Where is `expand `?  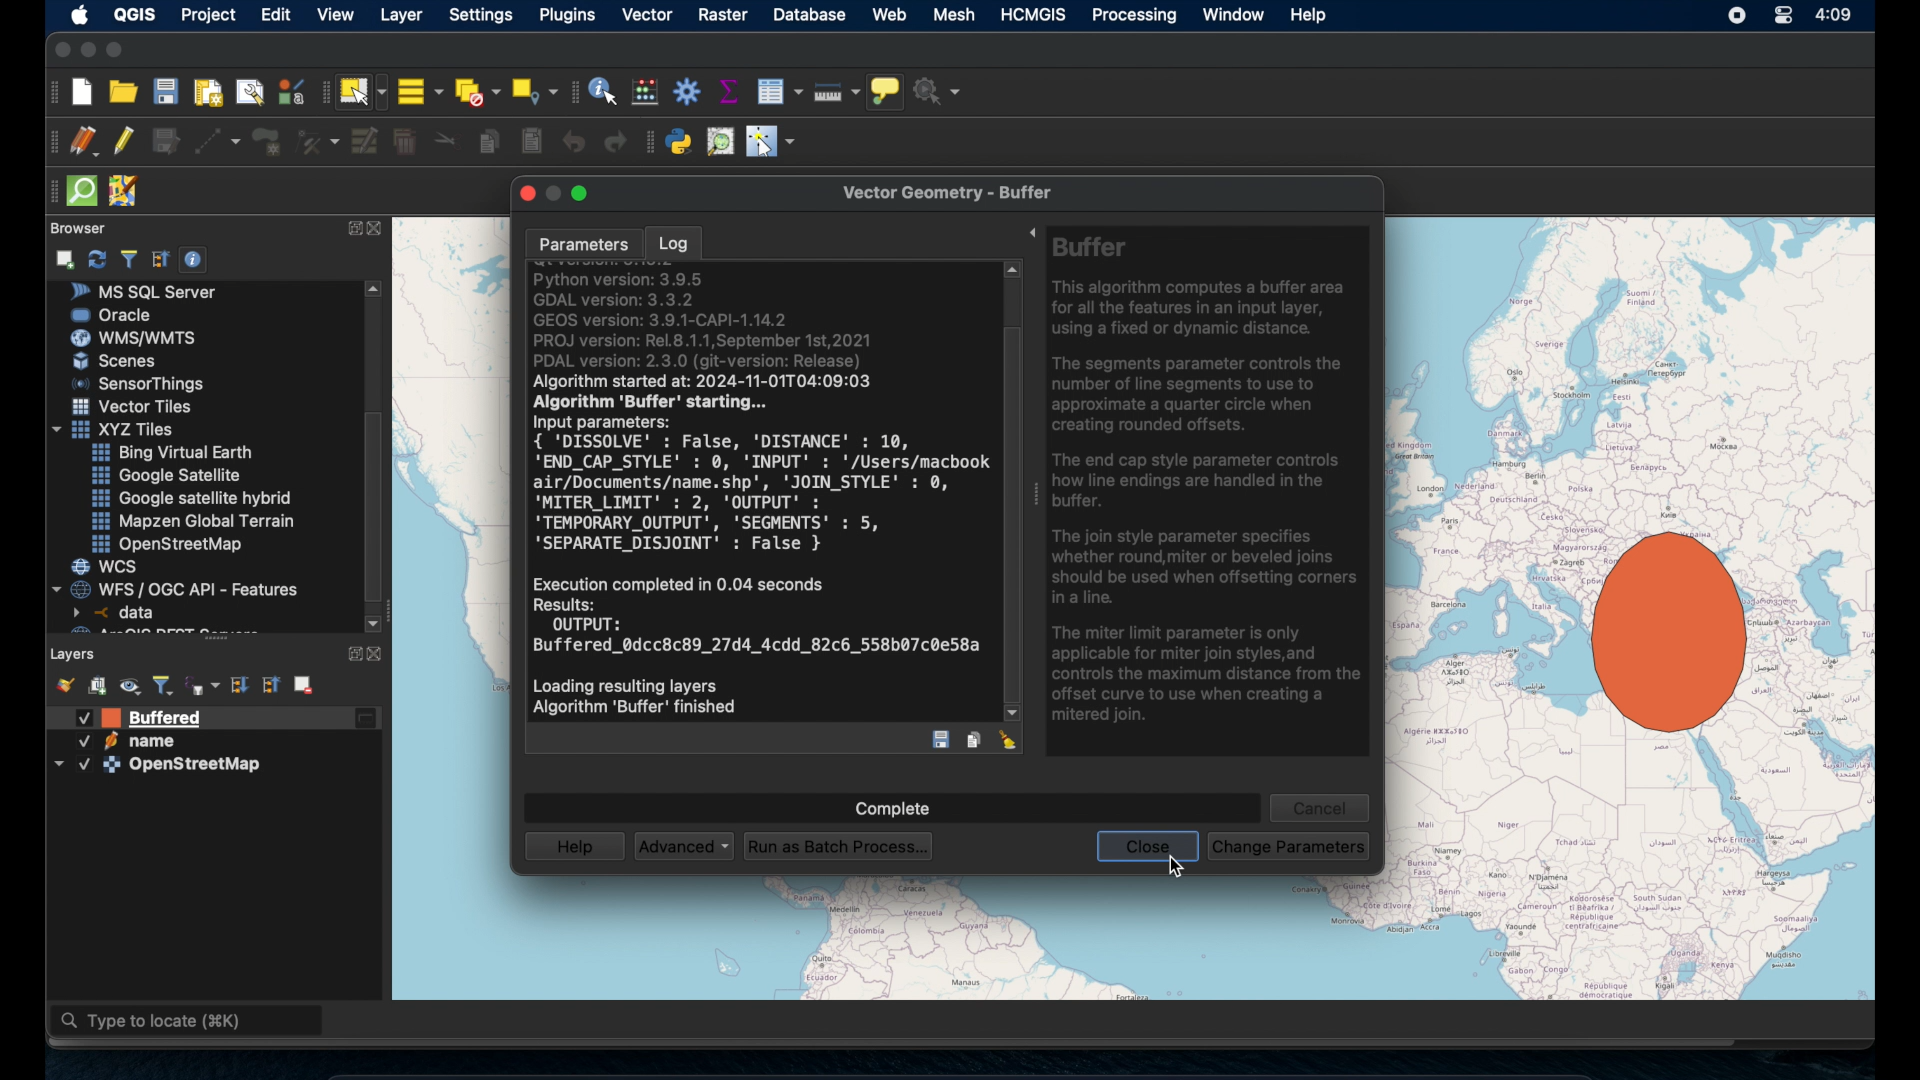 expand  is located at coordinates (1030, 231).